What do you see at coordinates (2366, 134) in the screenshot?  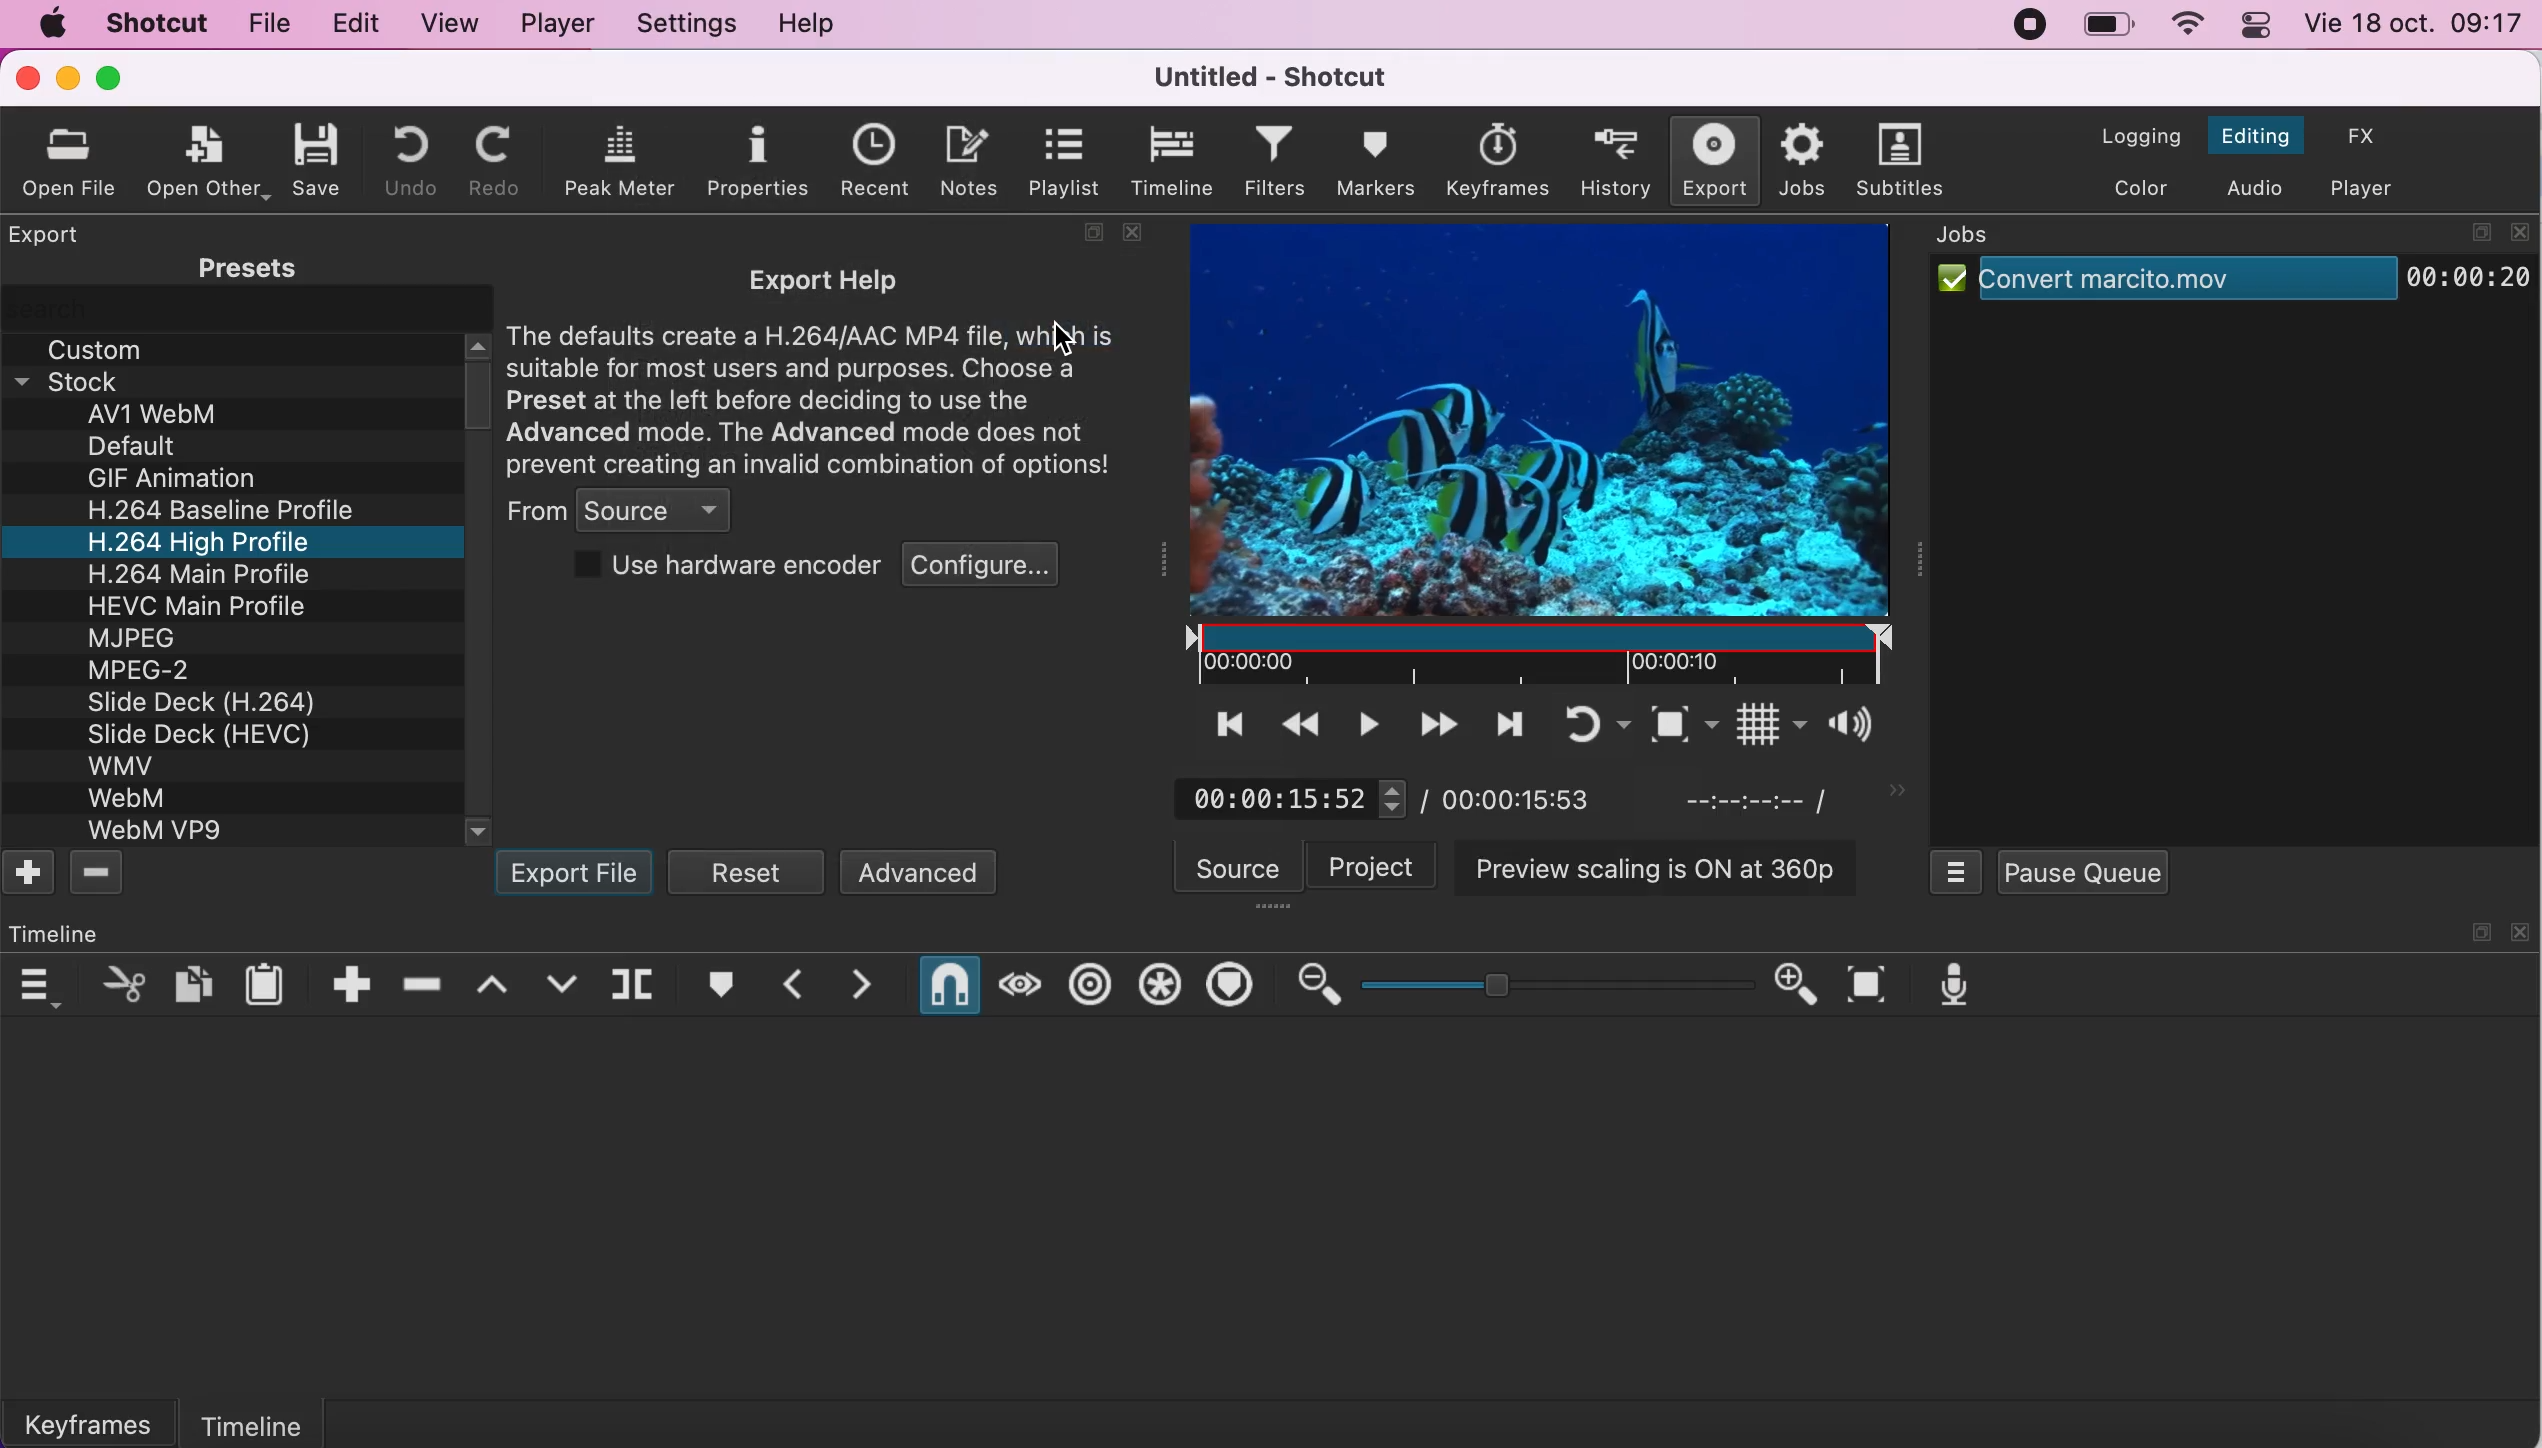 I see `switch to effects layout` at bounding box center [2366, 134].